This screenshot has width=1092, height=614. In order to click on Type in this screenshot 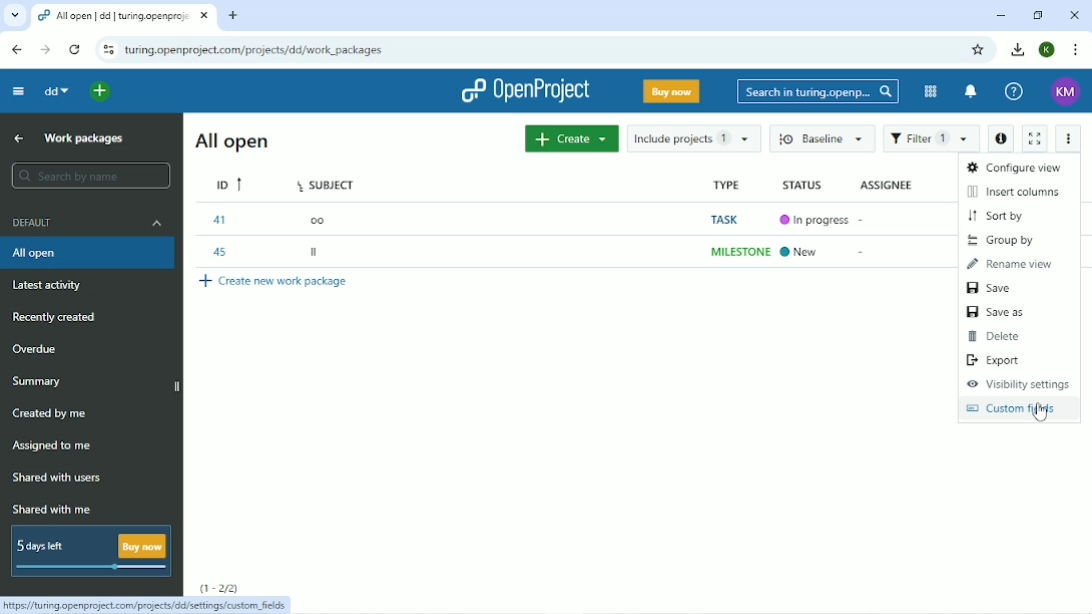, I will do `click(737, 219)`.